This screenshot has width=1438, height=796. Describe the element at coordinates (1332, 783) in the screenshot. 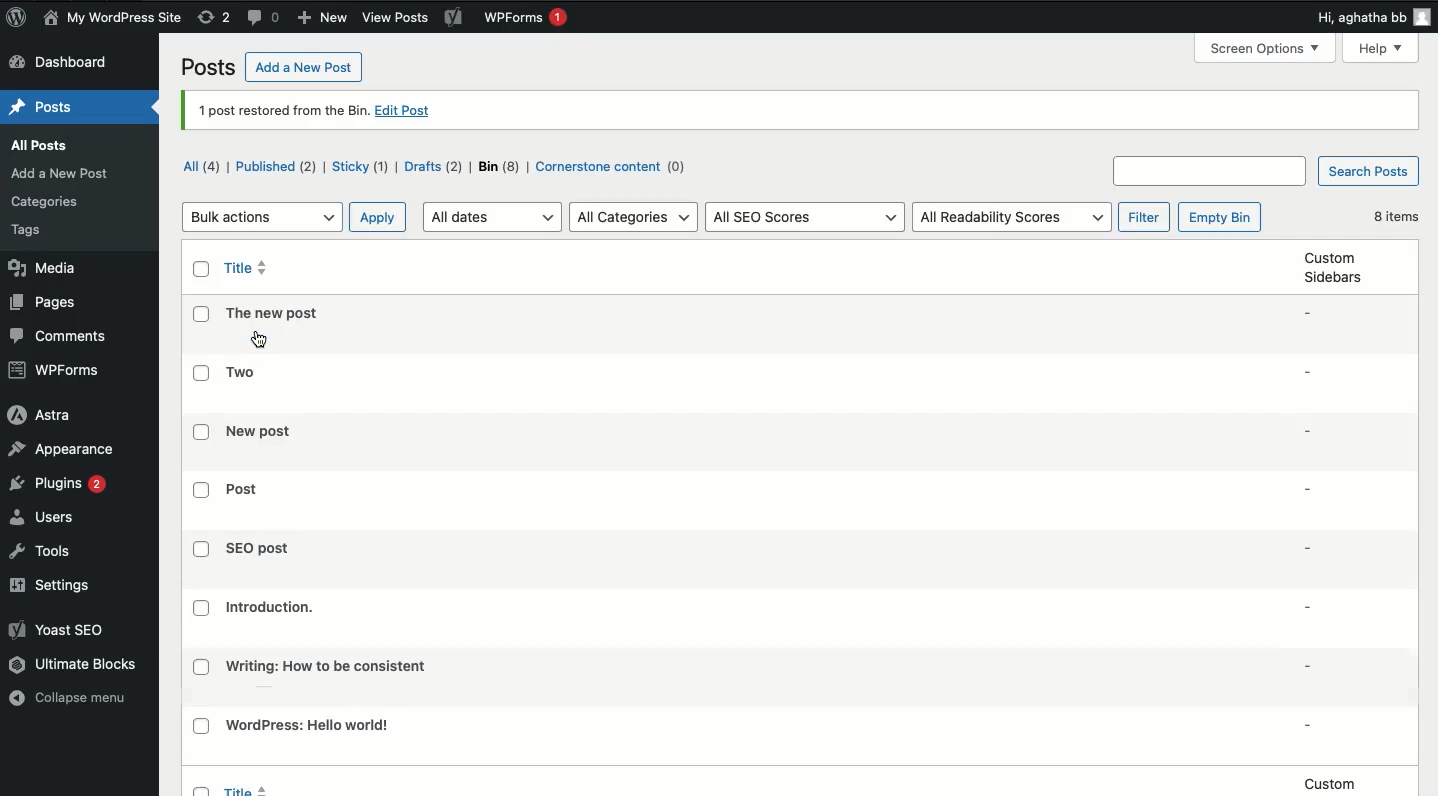

I see `custom` at that location.